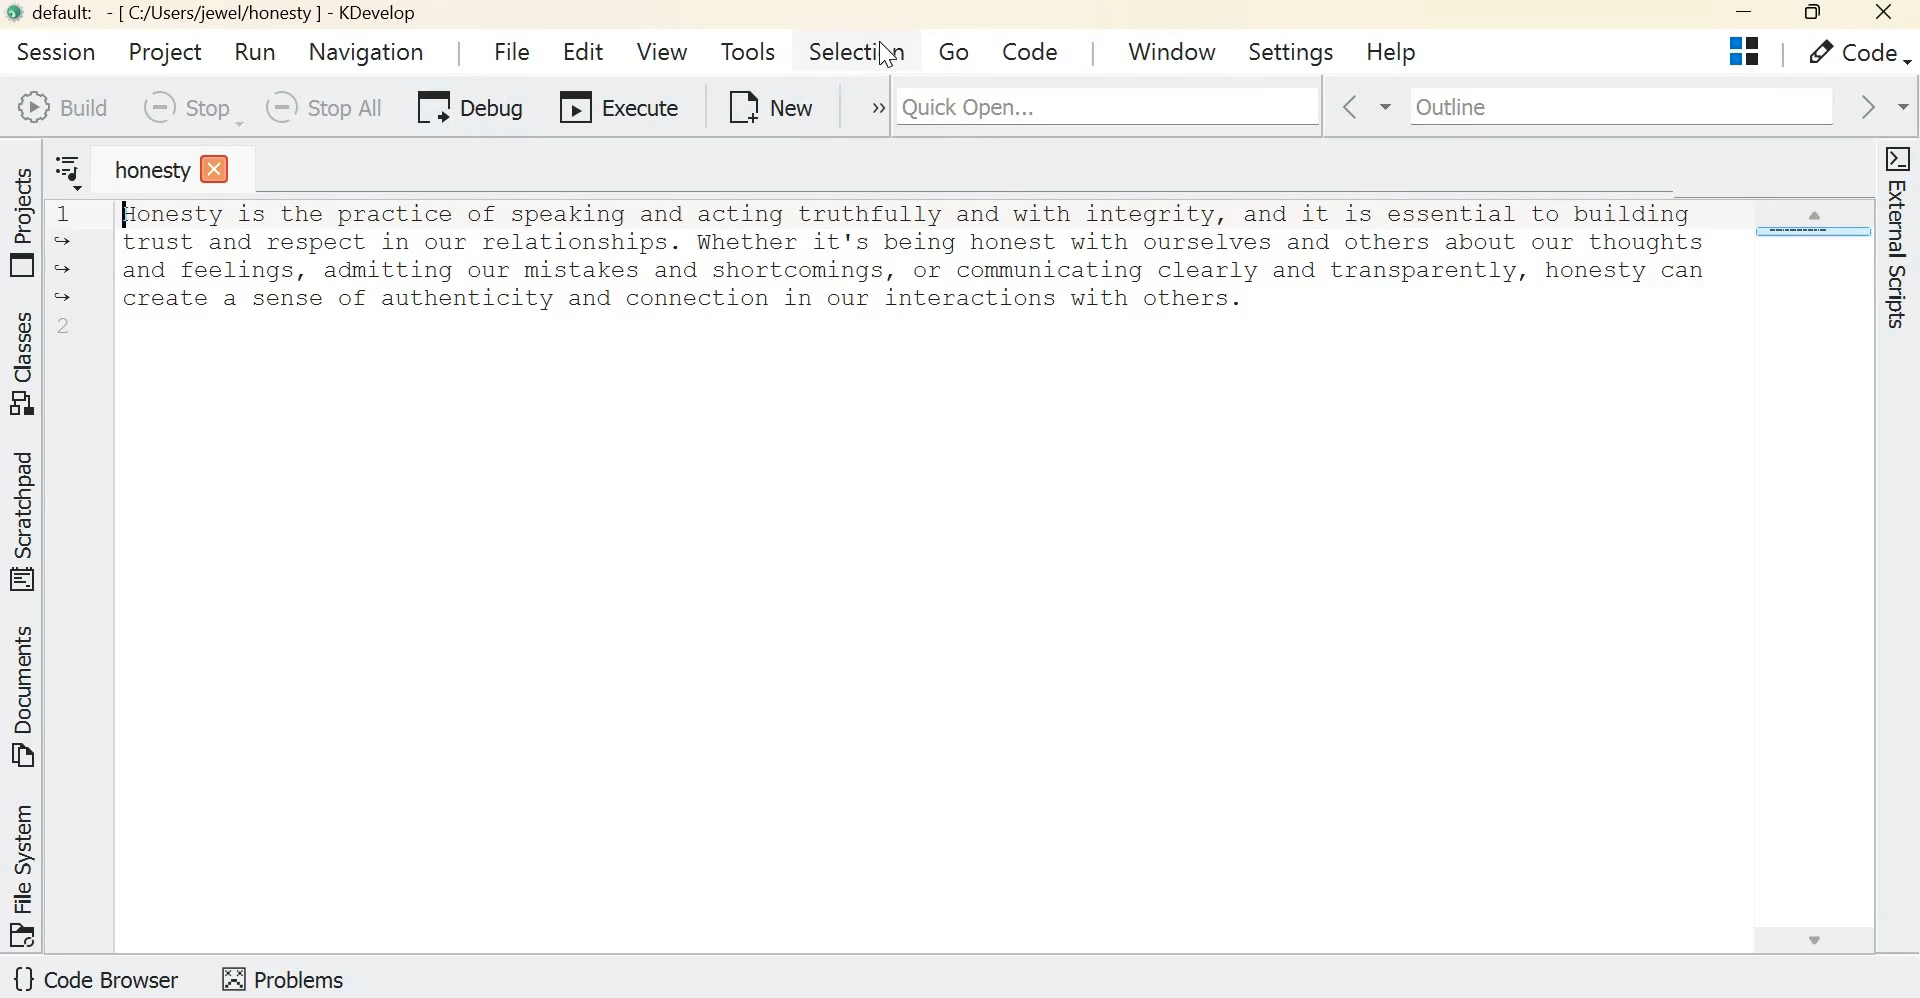  What do you see at coordinates (471, 110) in the screenshot?
I see `Debug current launch` at bounding box center [471, 110].